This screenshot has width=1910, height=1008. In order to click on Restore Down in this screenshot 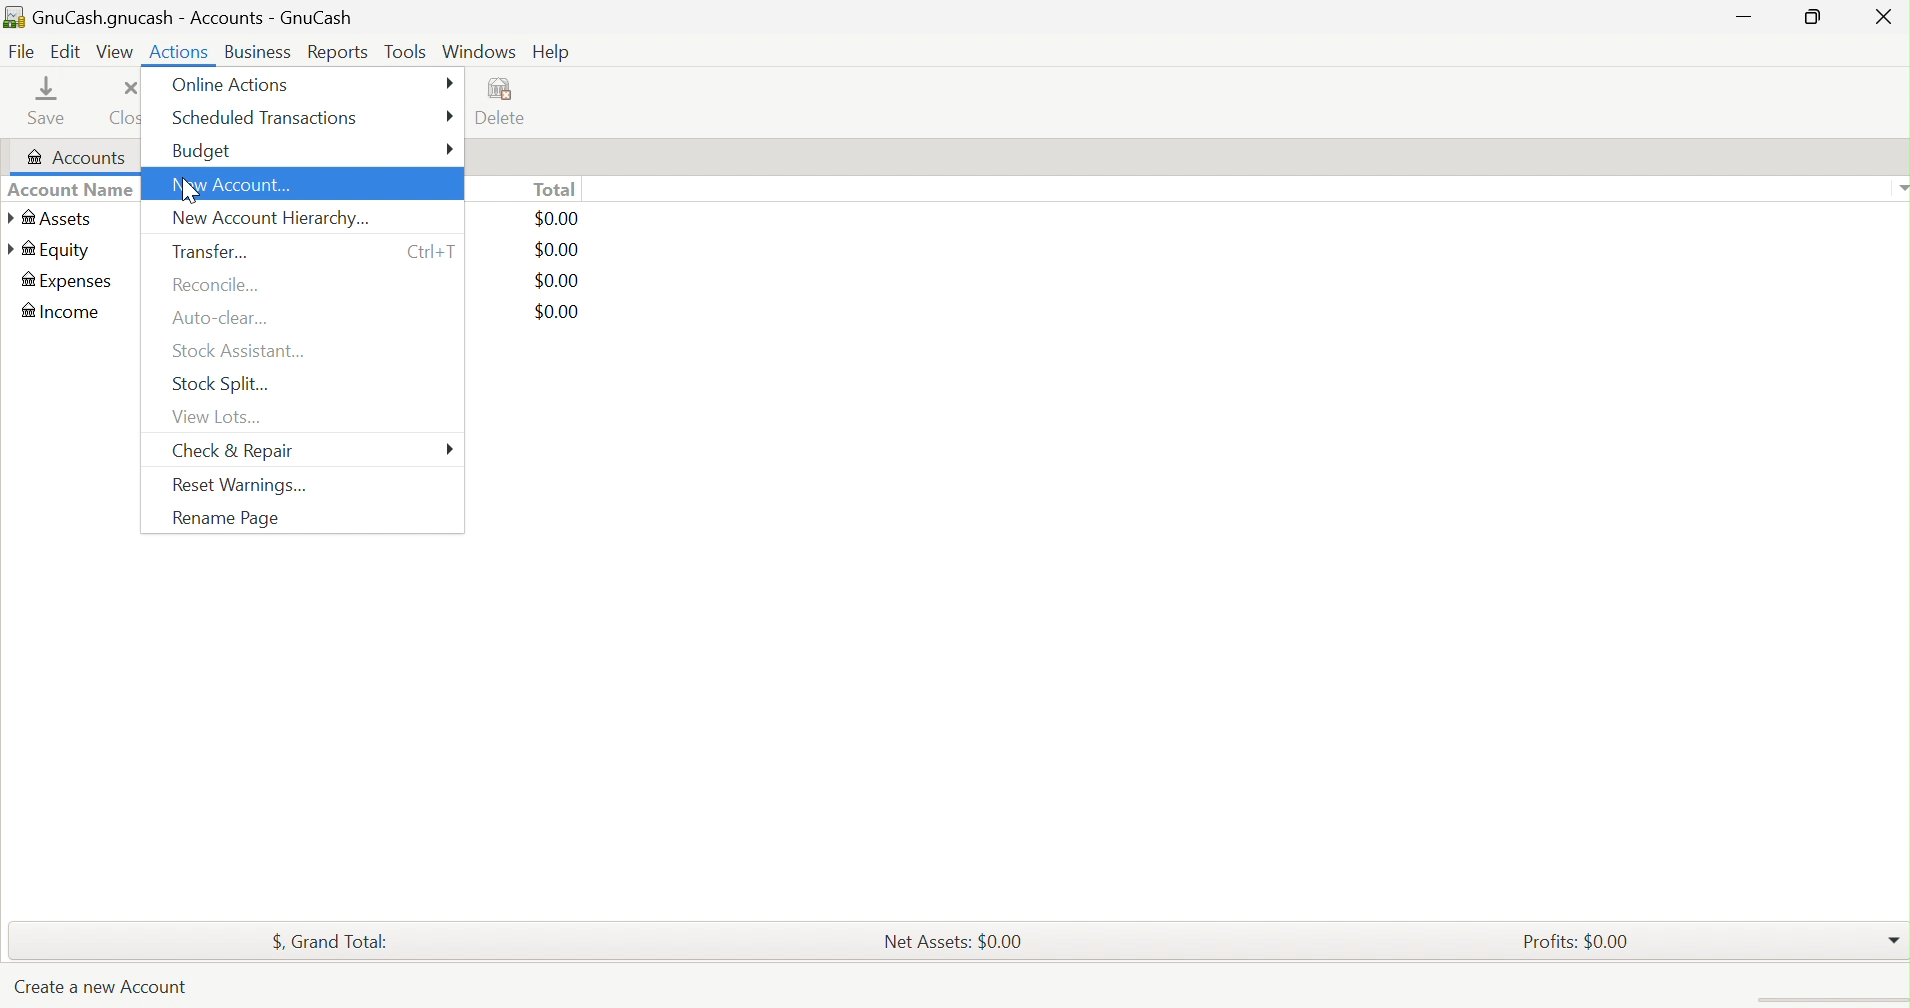, I will do `click(1809, 17)`.